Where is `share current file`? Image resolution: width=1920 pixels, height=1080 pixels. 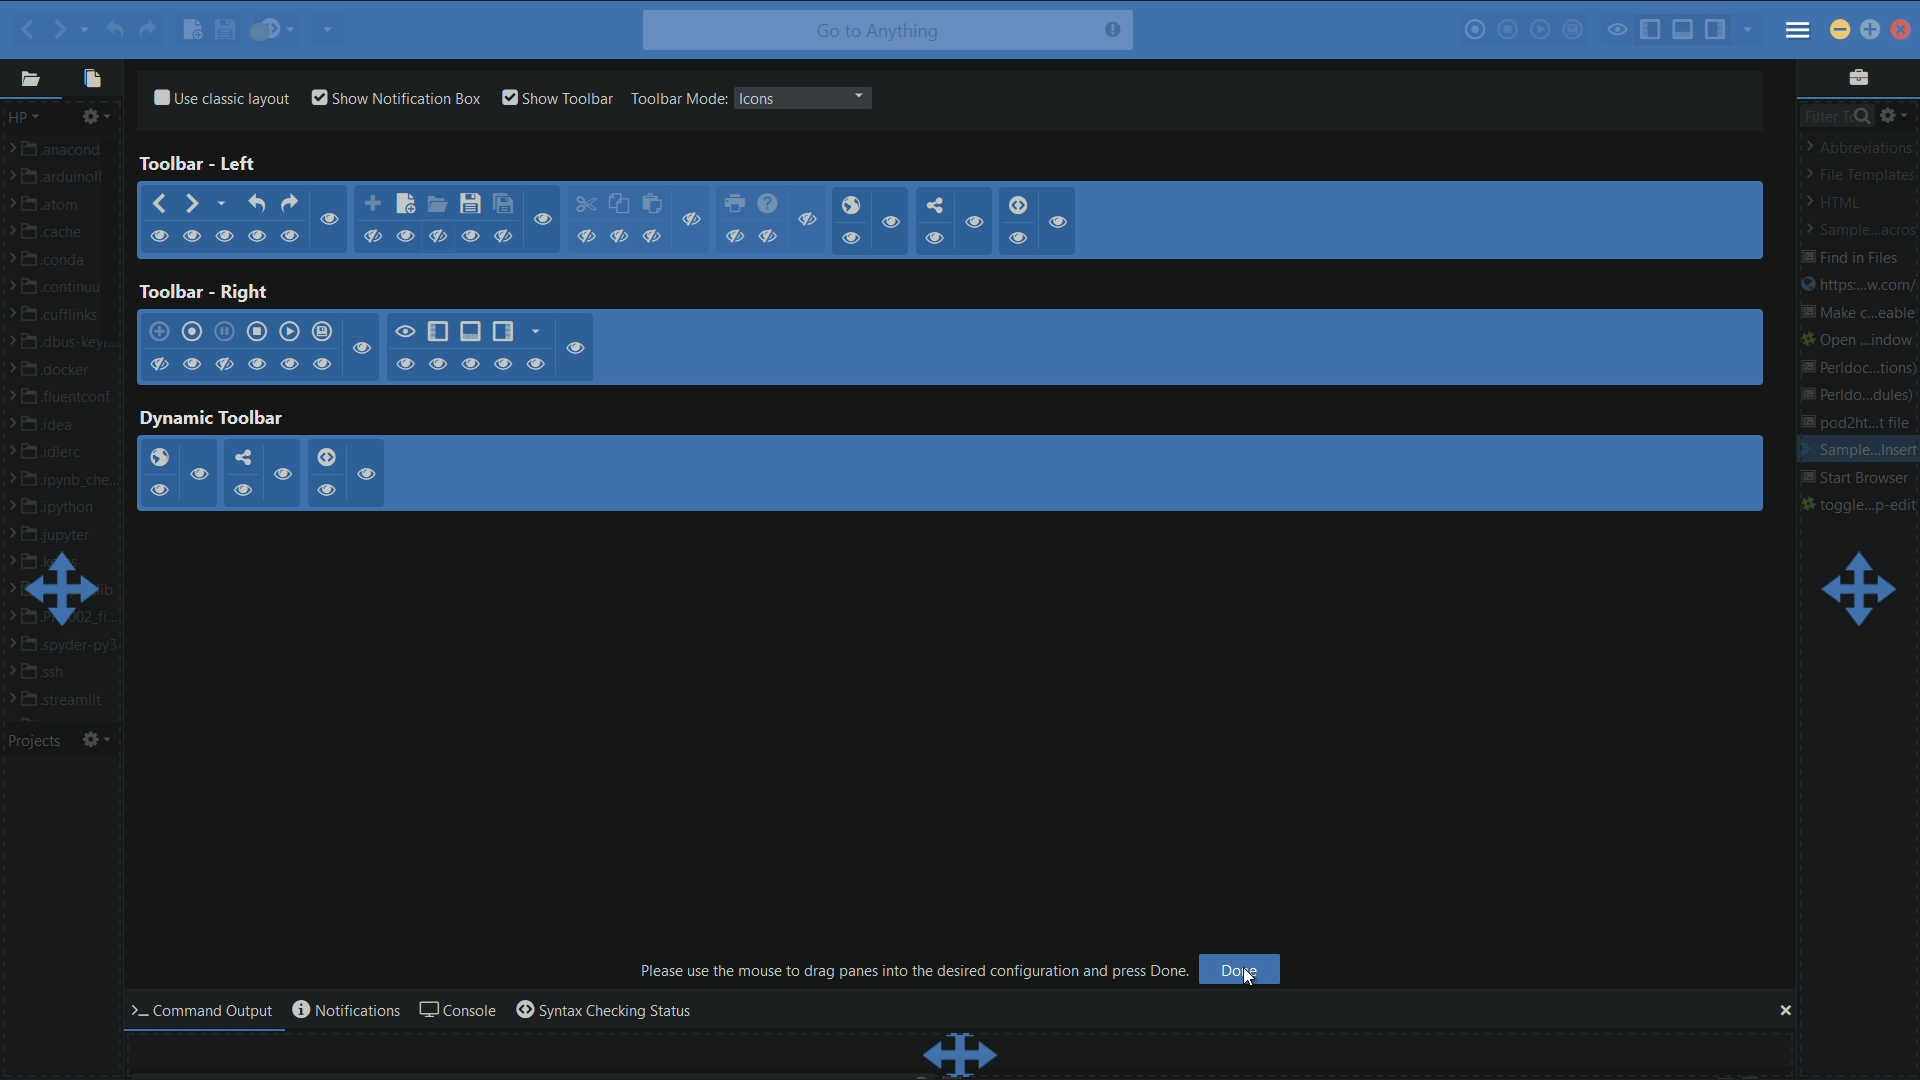
share current file is located at coordinates (936, 204).